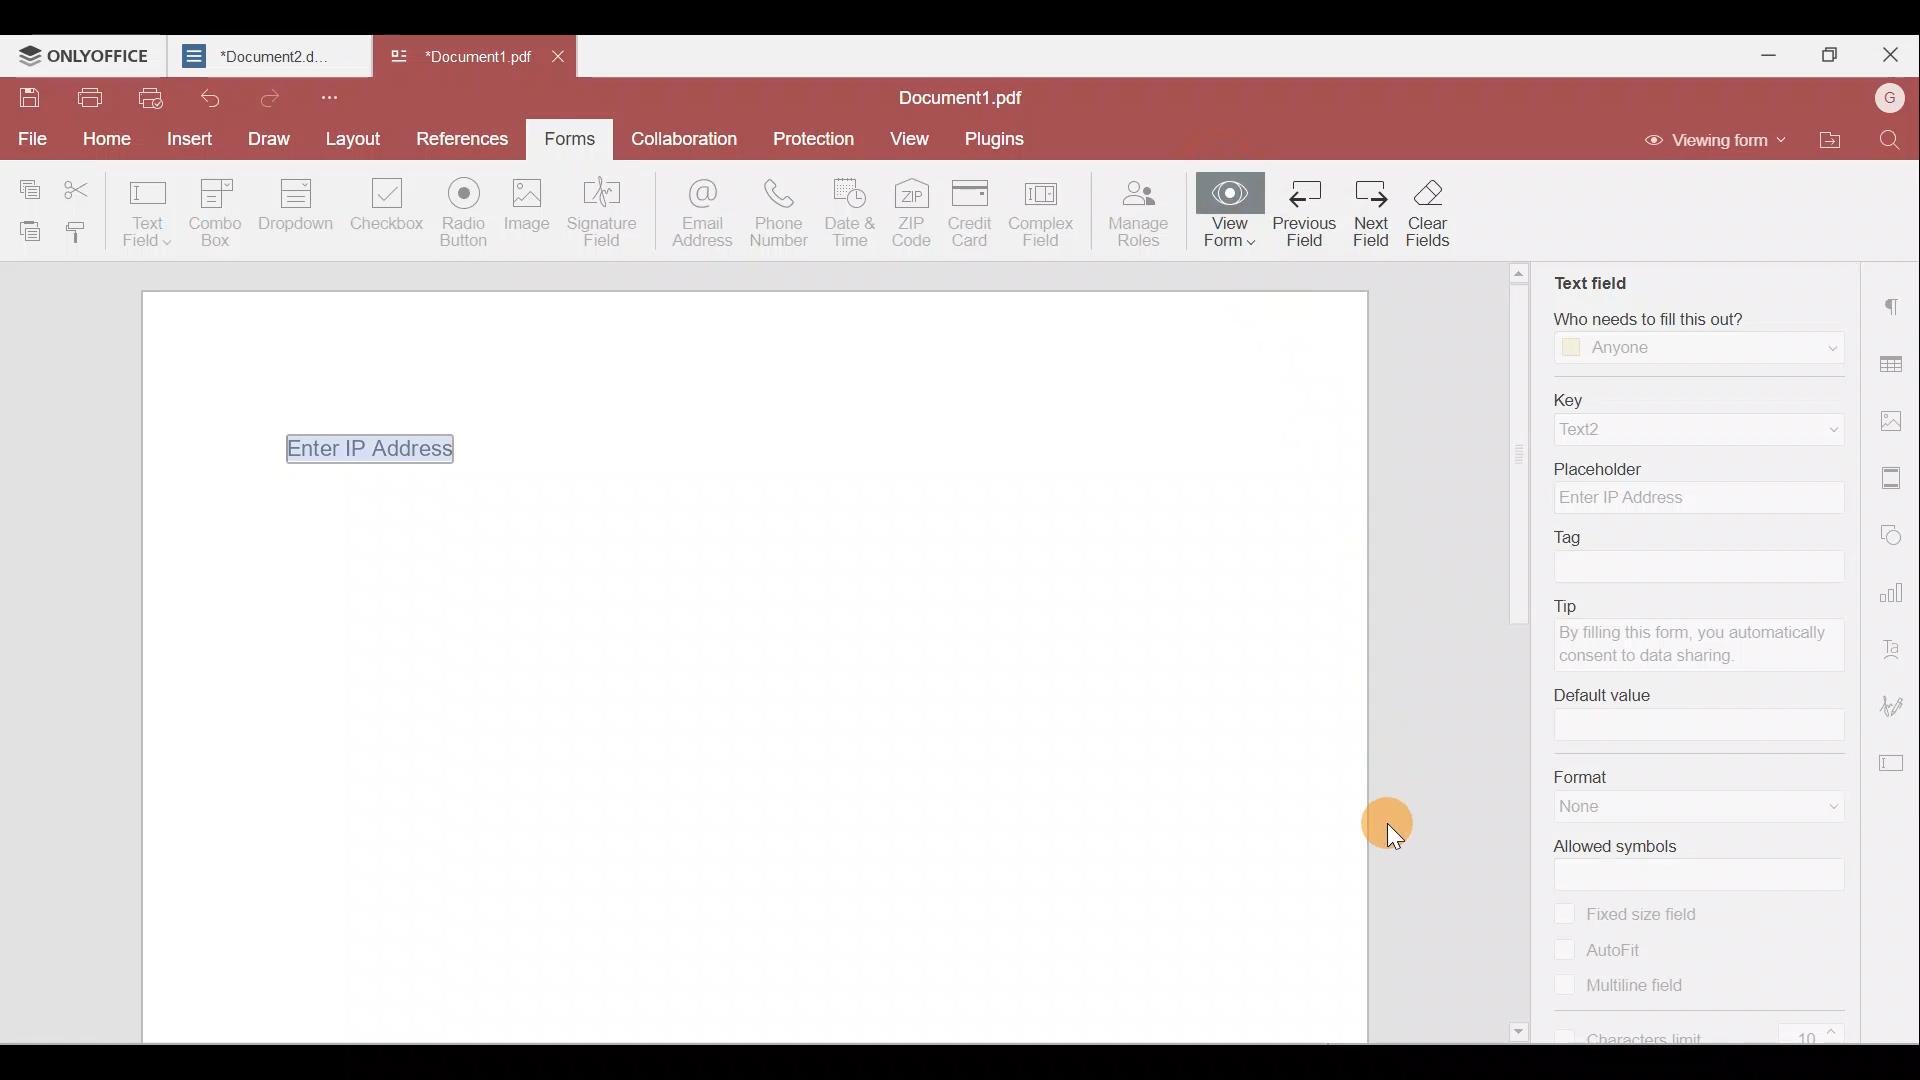  What do you see at coordinates (911, 138) in the screenshot?
I see `View` at bounding box center [911, 138].